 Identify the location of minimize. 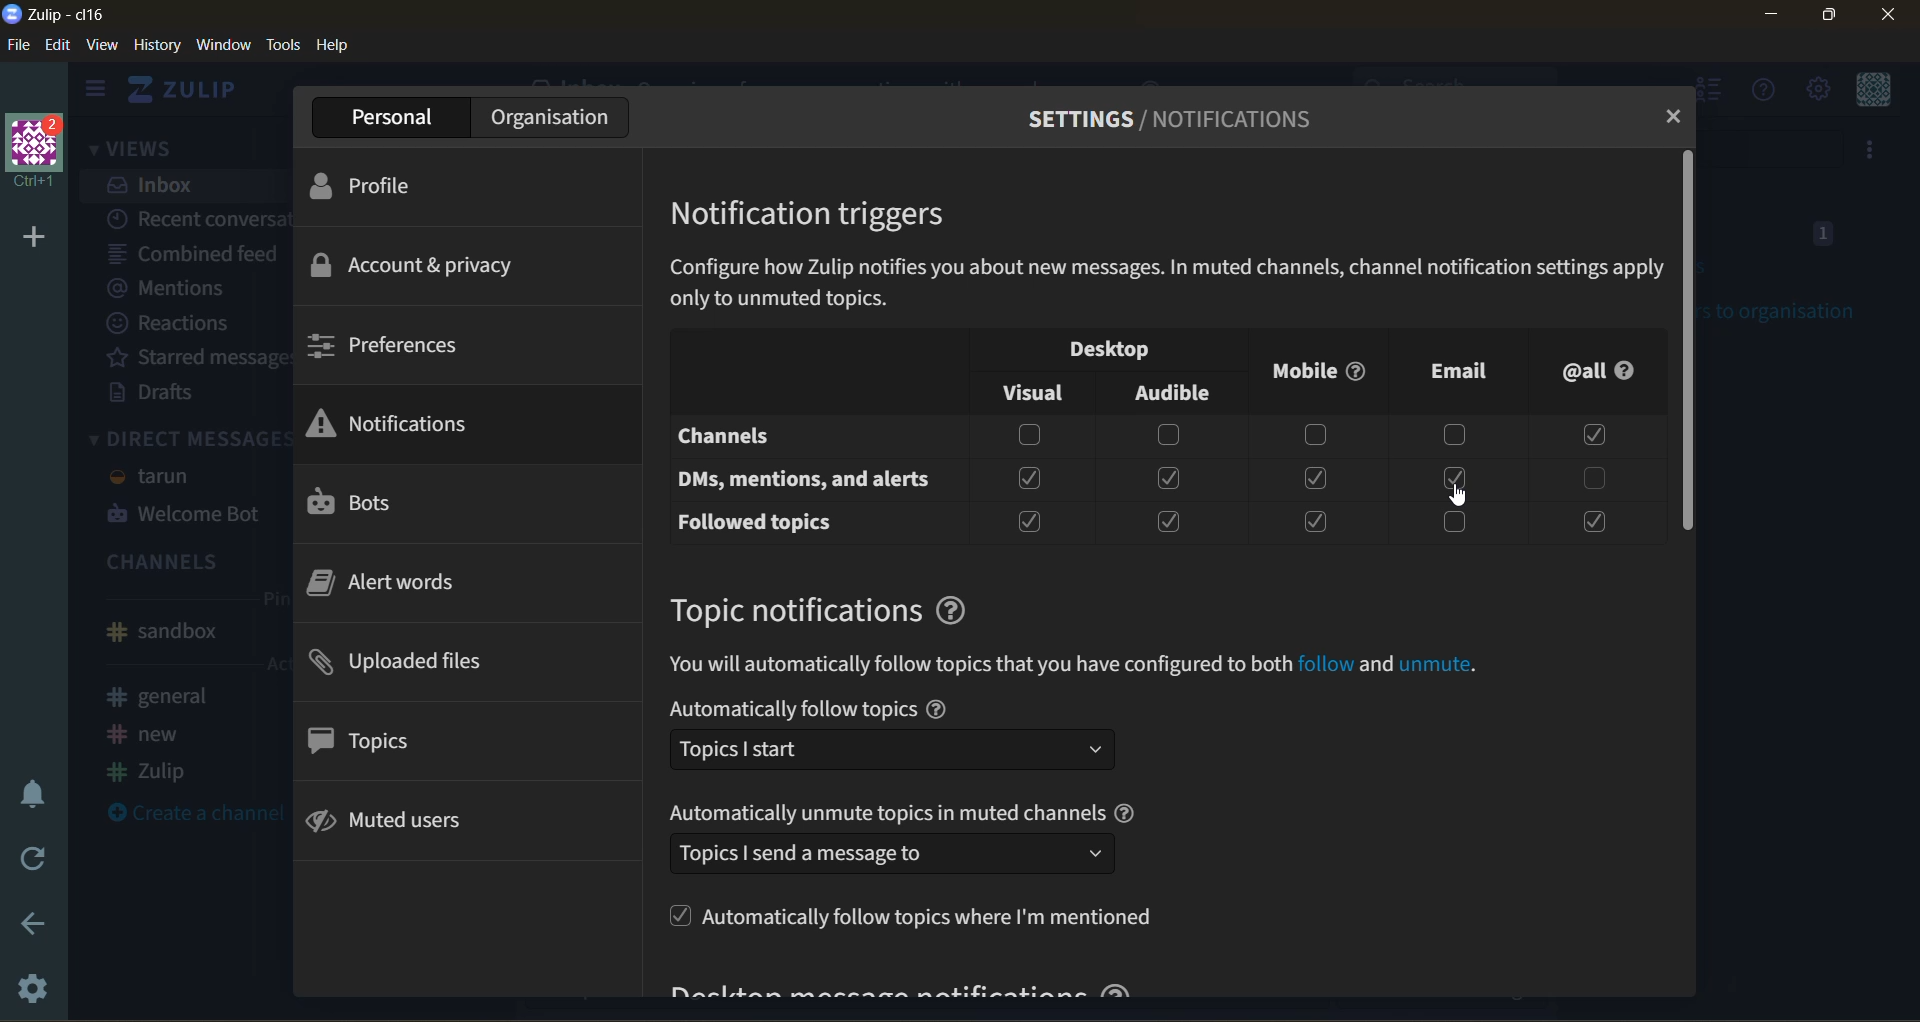
(1764, 18).